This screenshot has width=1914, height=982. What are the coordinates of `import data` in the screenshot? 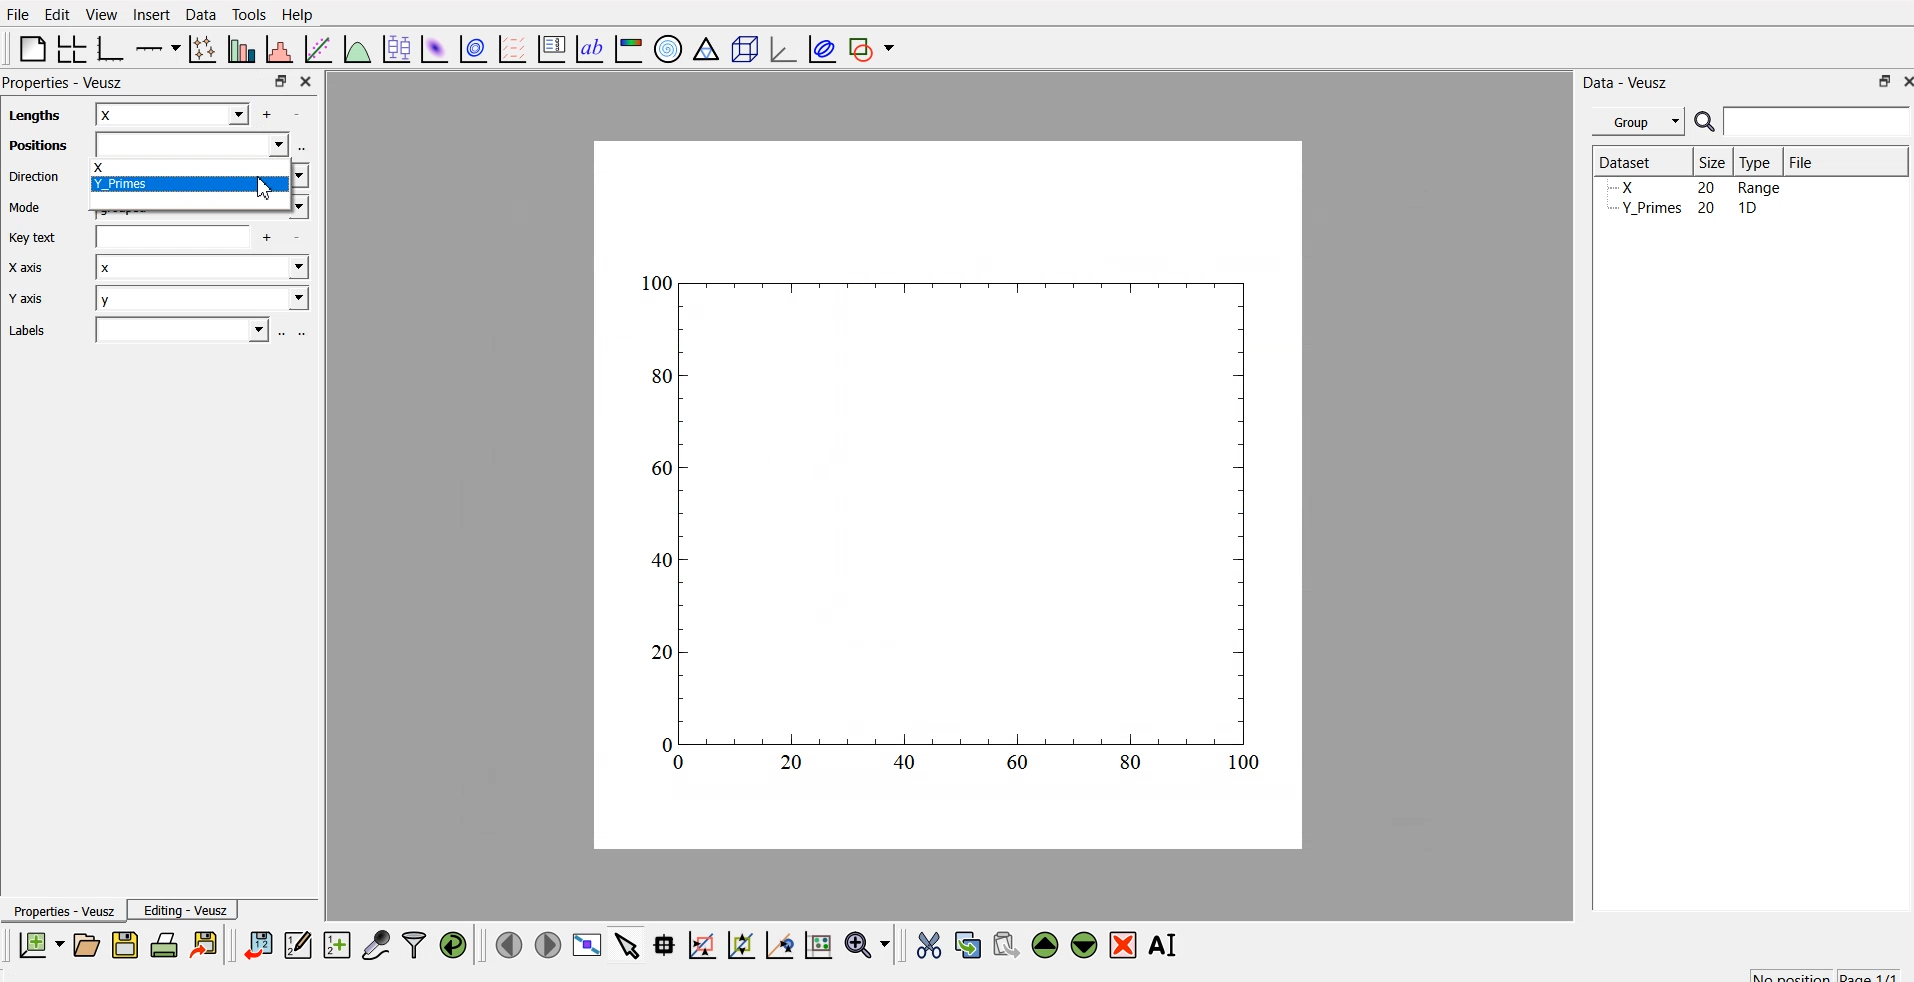 It's located at (259, 942).